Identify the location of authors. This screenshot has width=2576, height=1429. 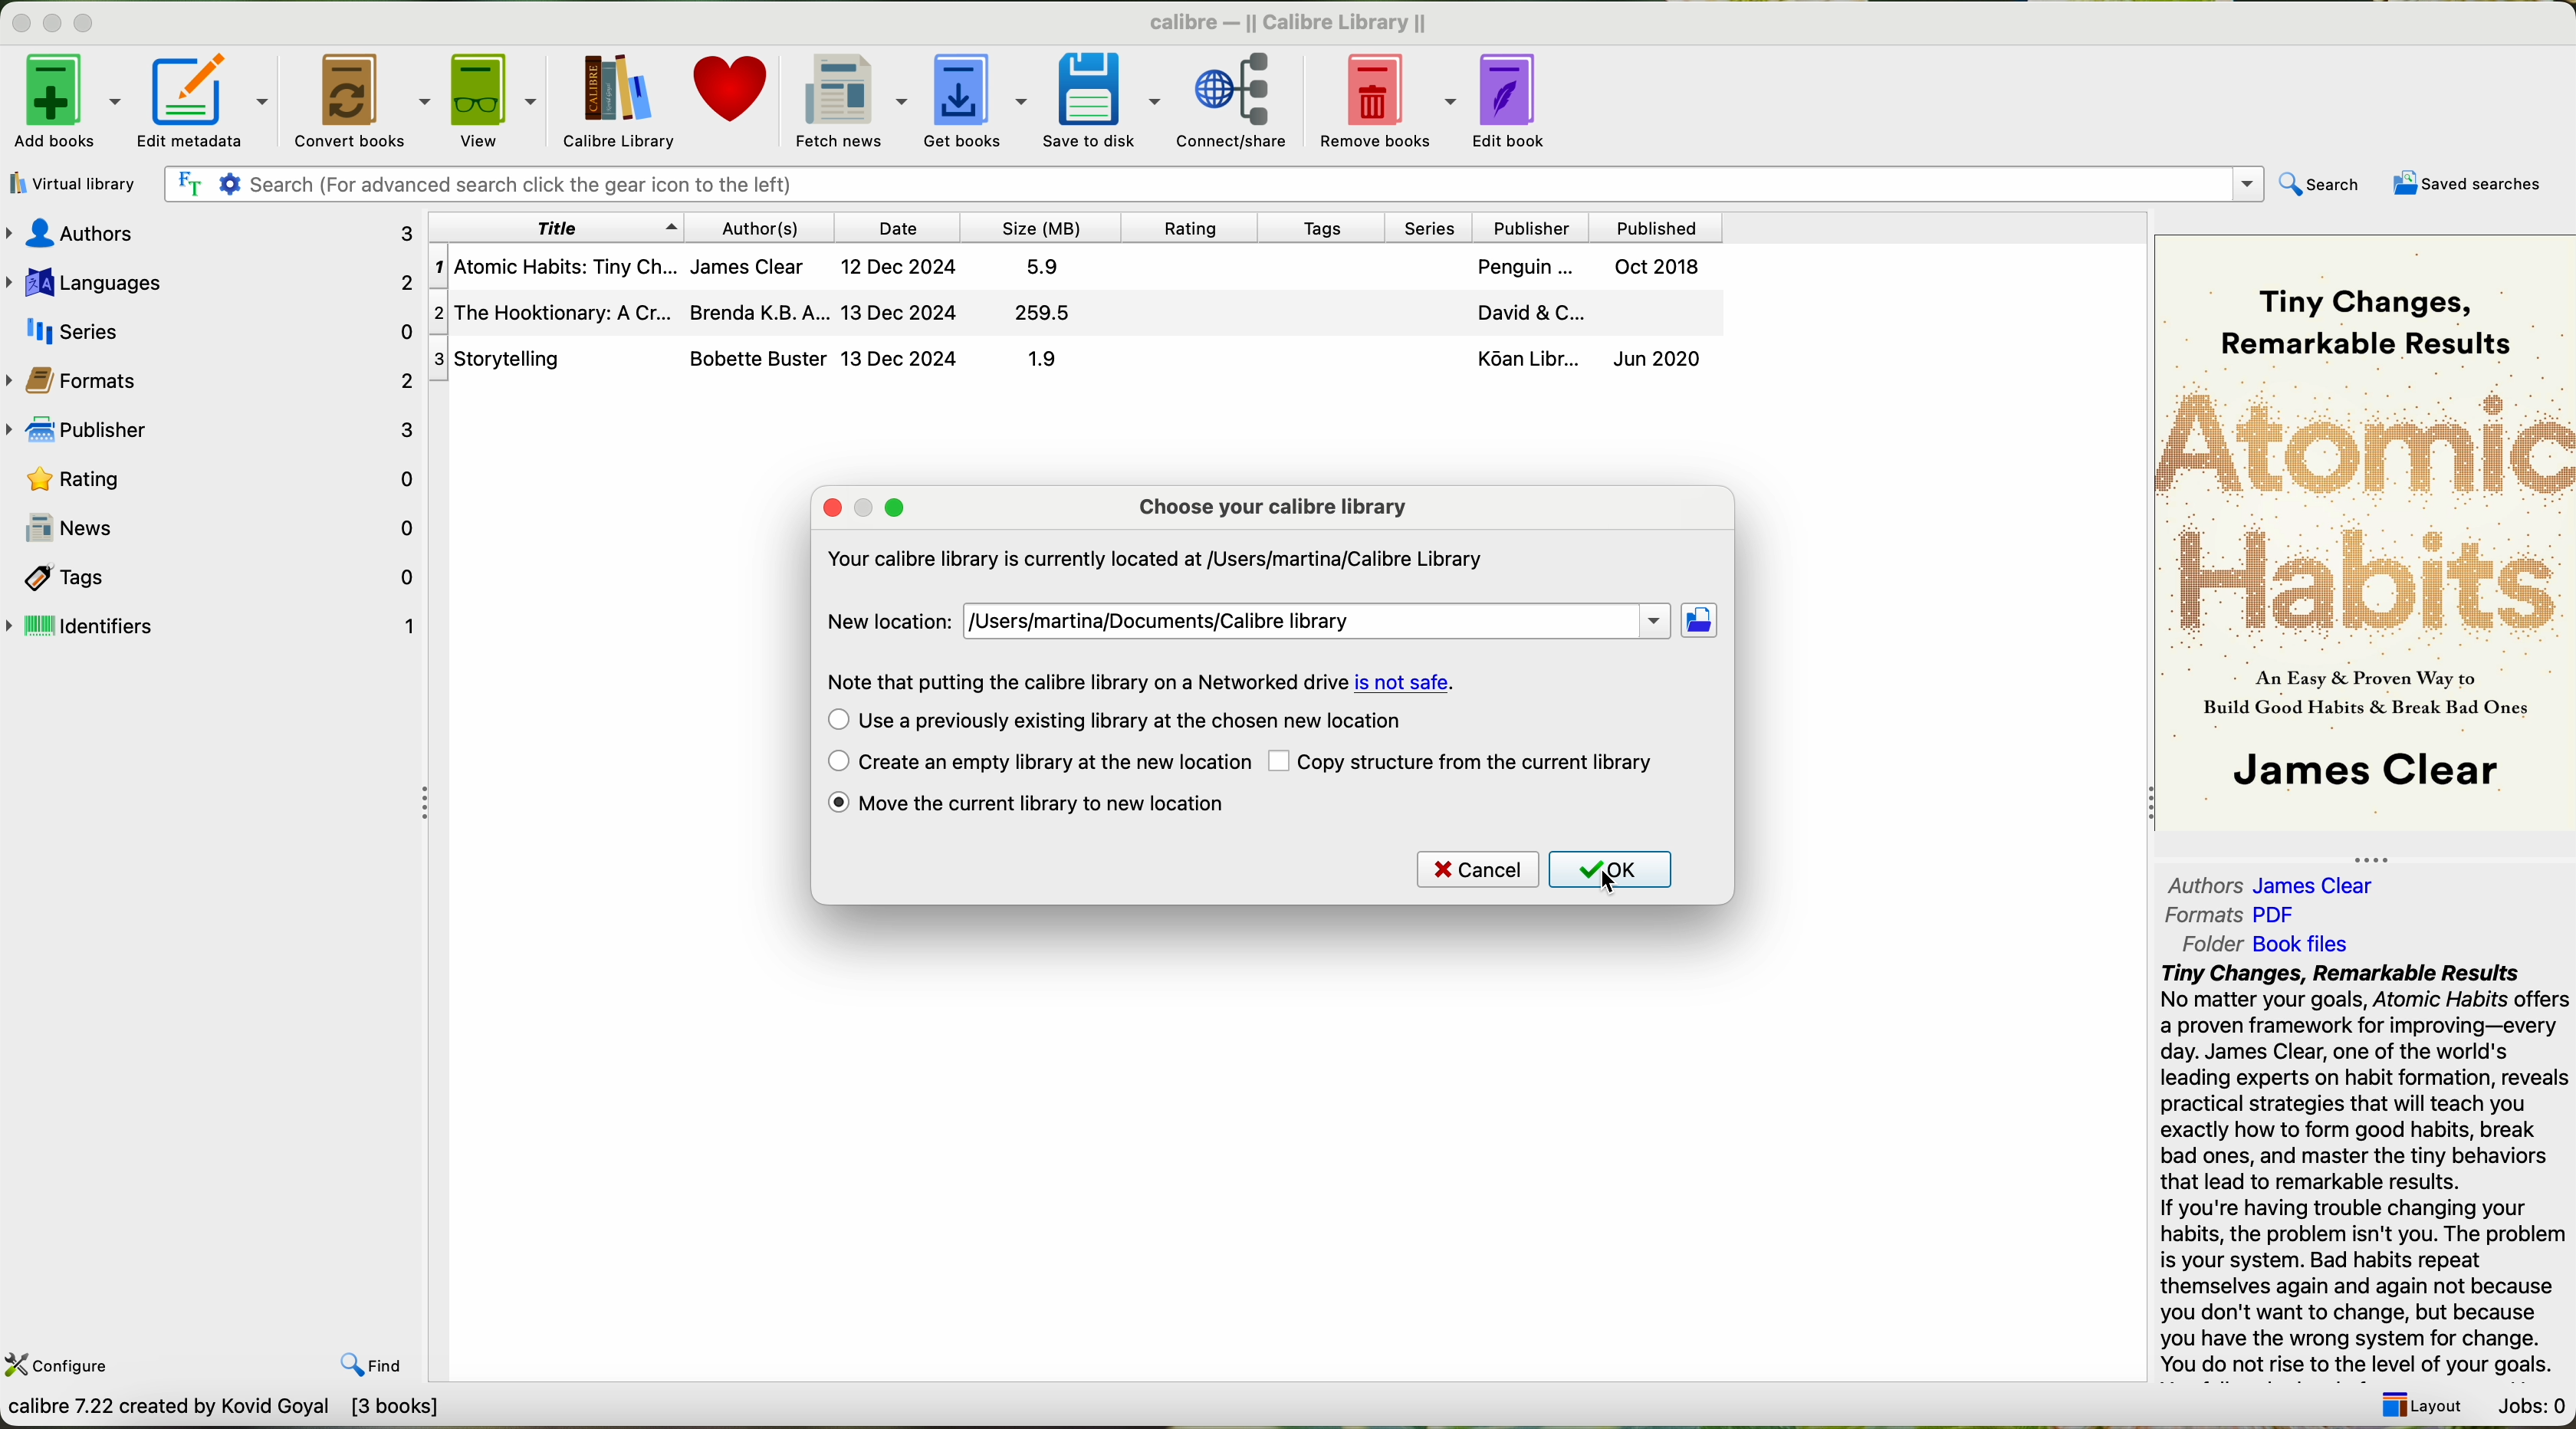
(2197, 882).